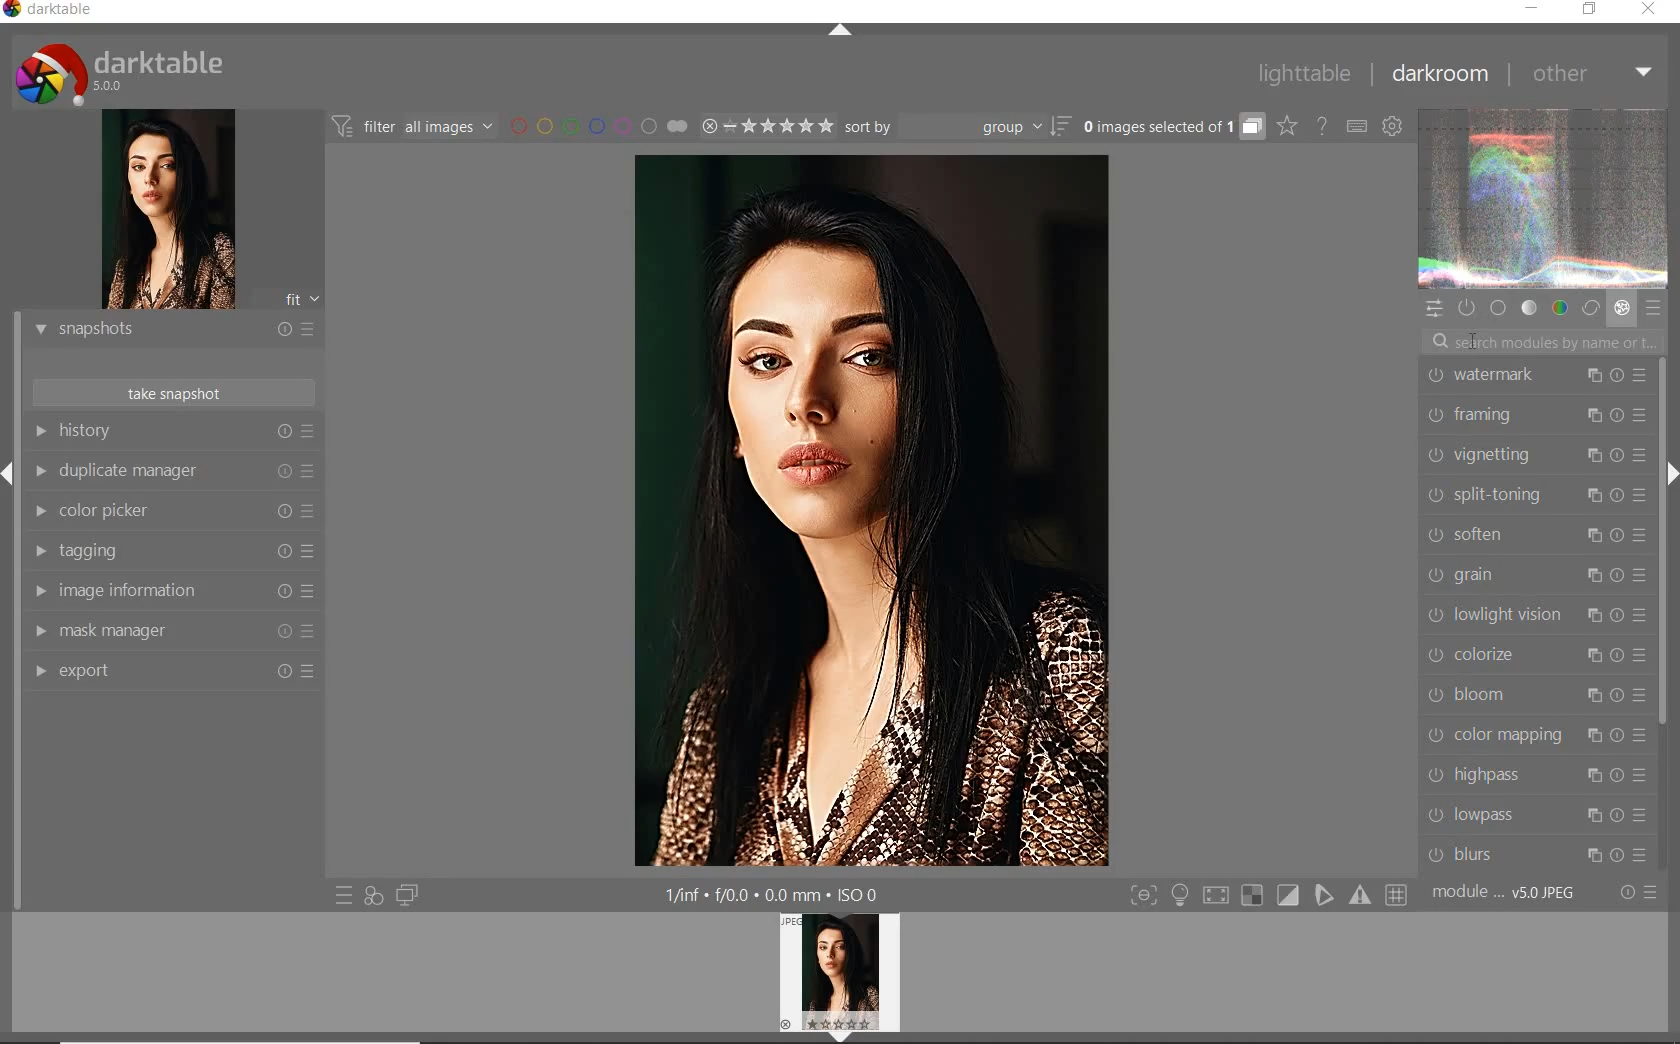  Describe the element at coordinates (1355, 127) in the screenshot. I see `set keyboard shortcuts` at that location.